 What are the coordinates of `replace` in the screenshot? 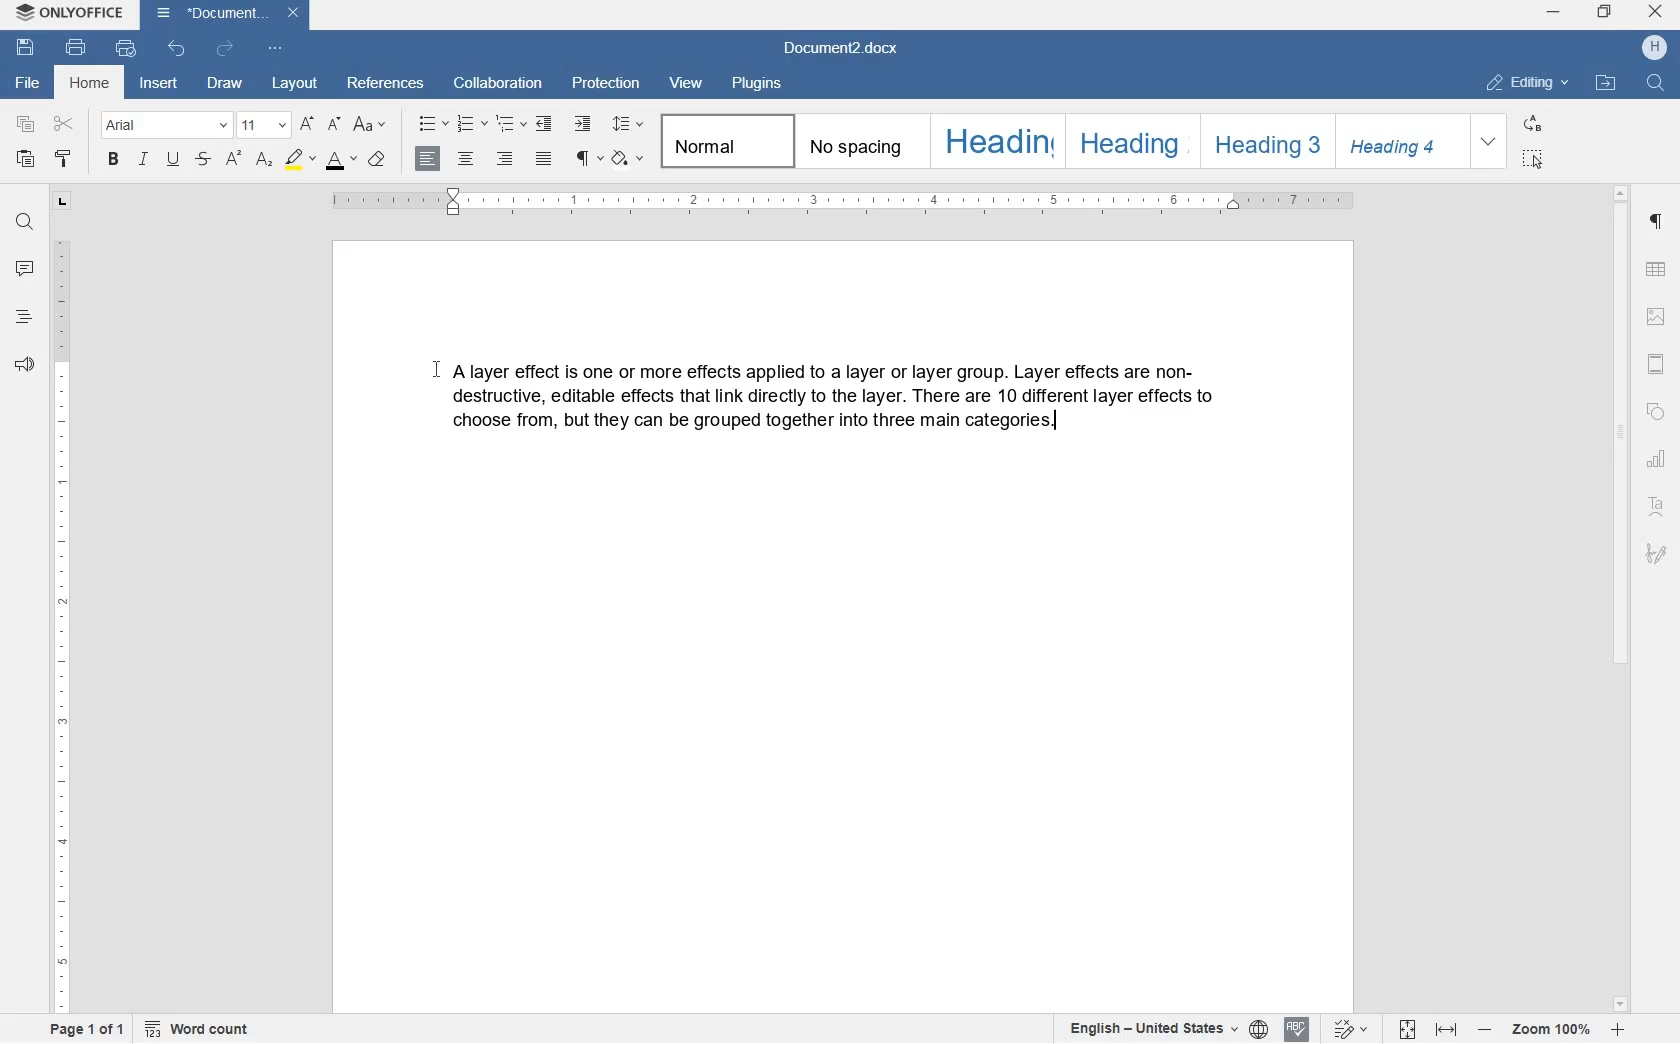 It's located at (1535, 125).